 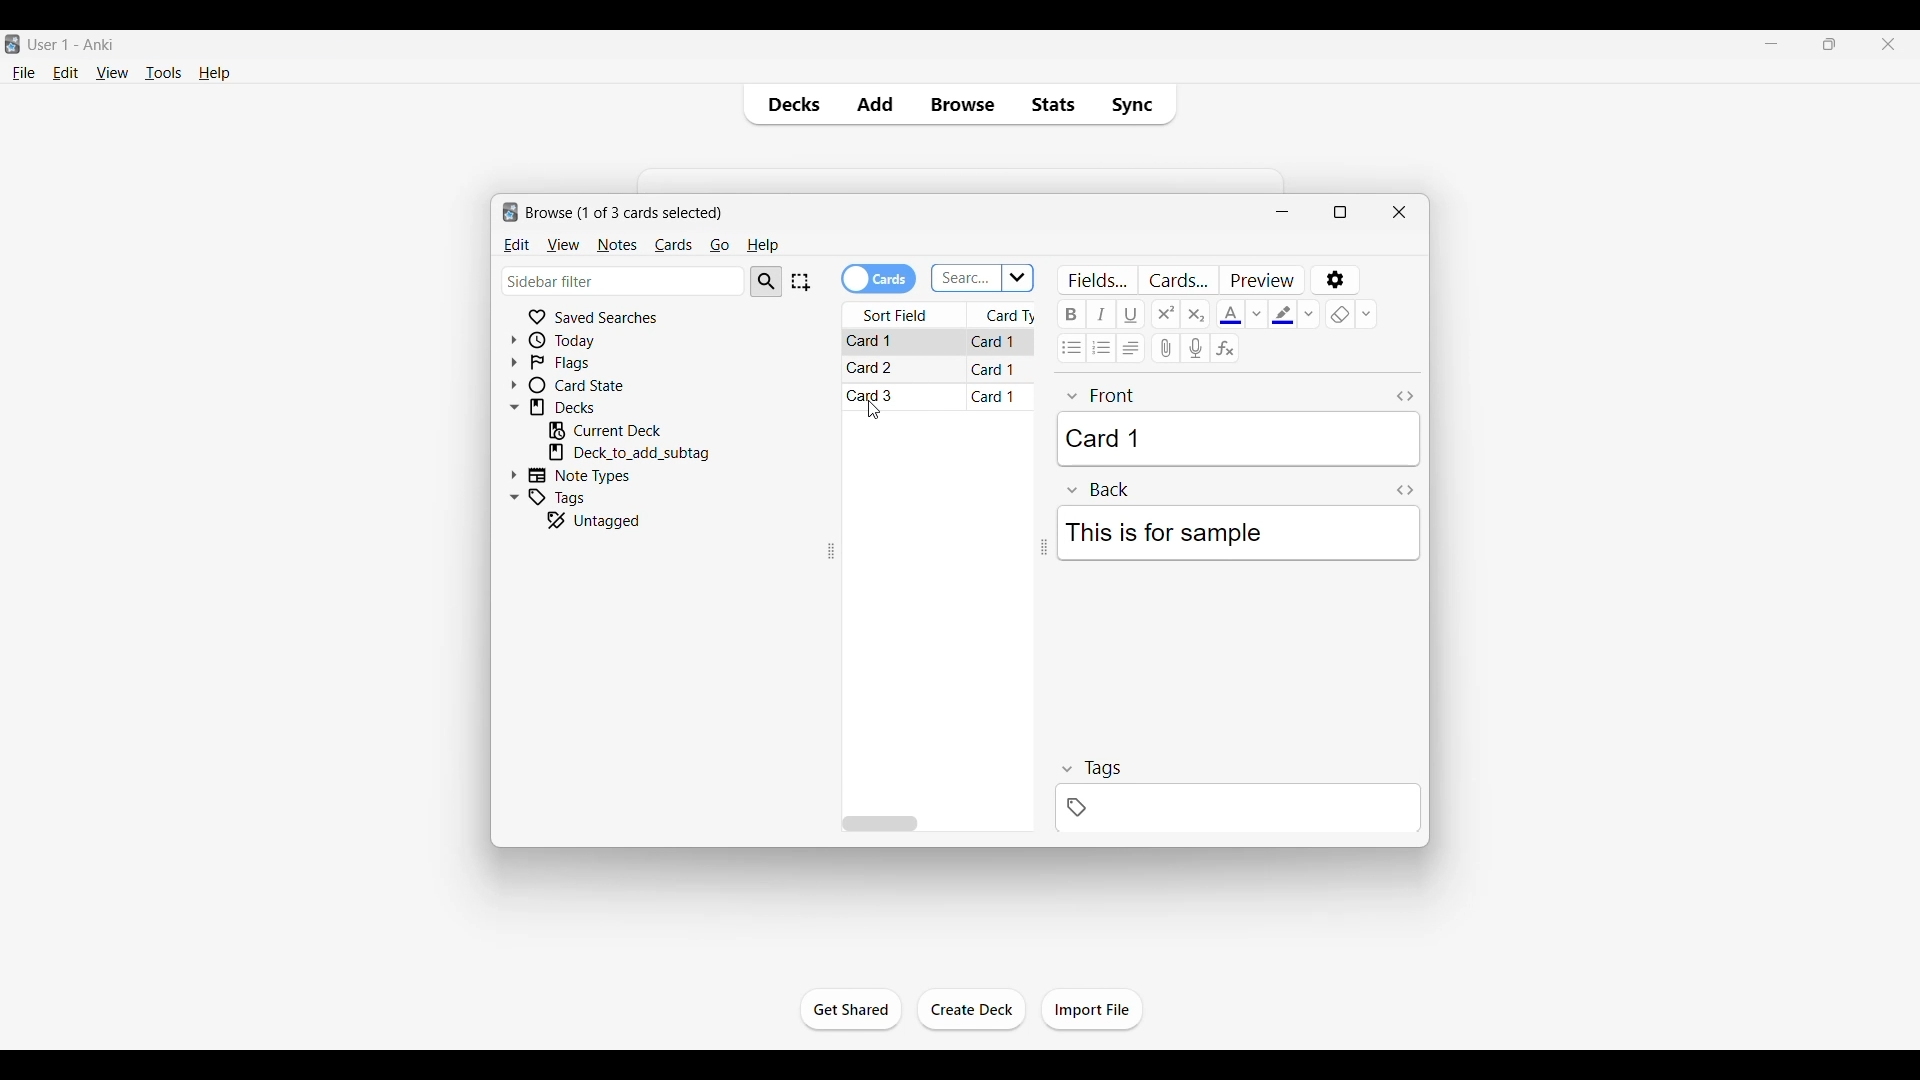 What do you see at coordinates (1238, 439) in the screenshot?
I see `Card 1` at bounding box center [1238, 439].